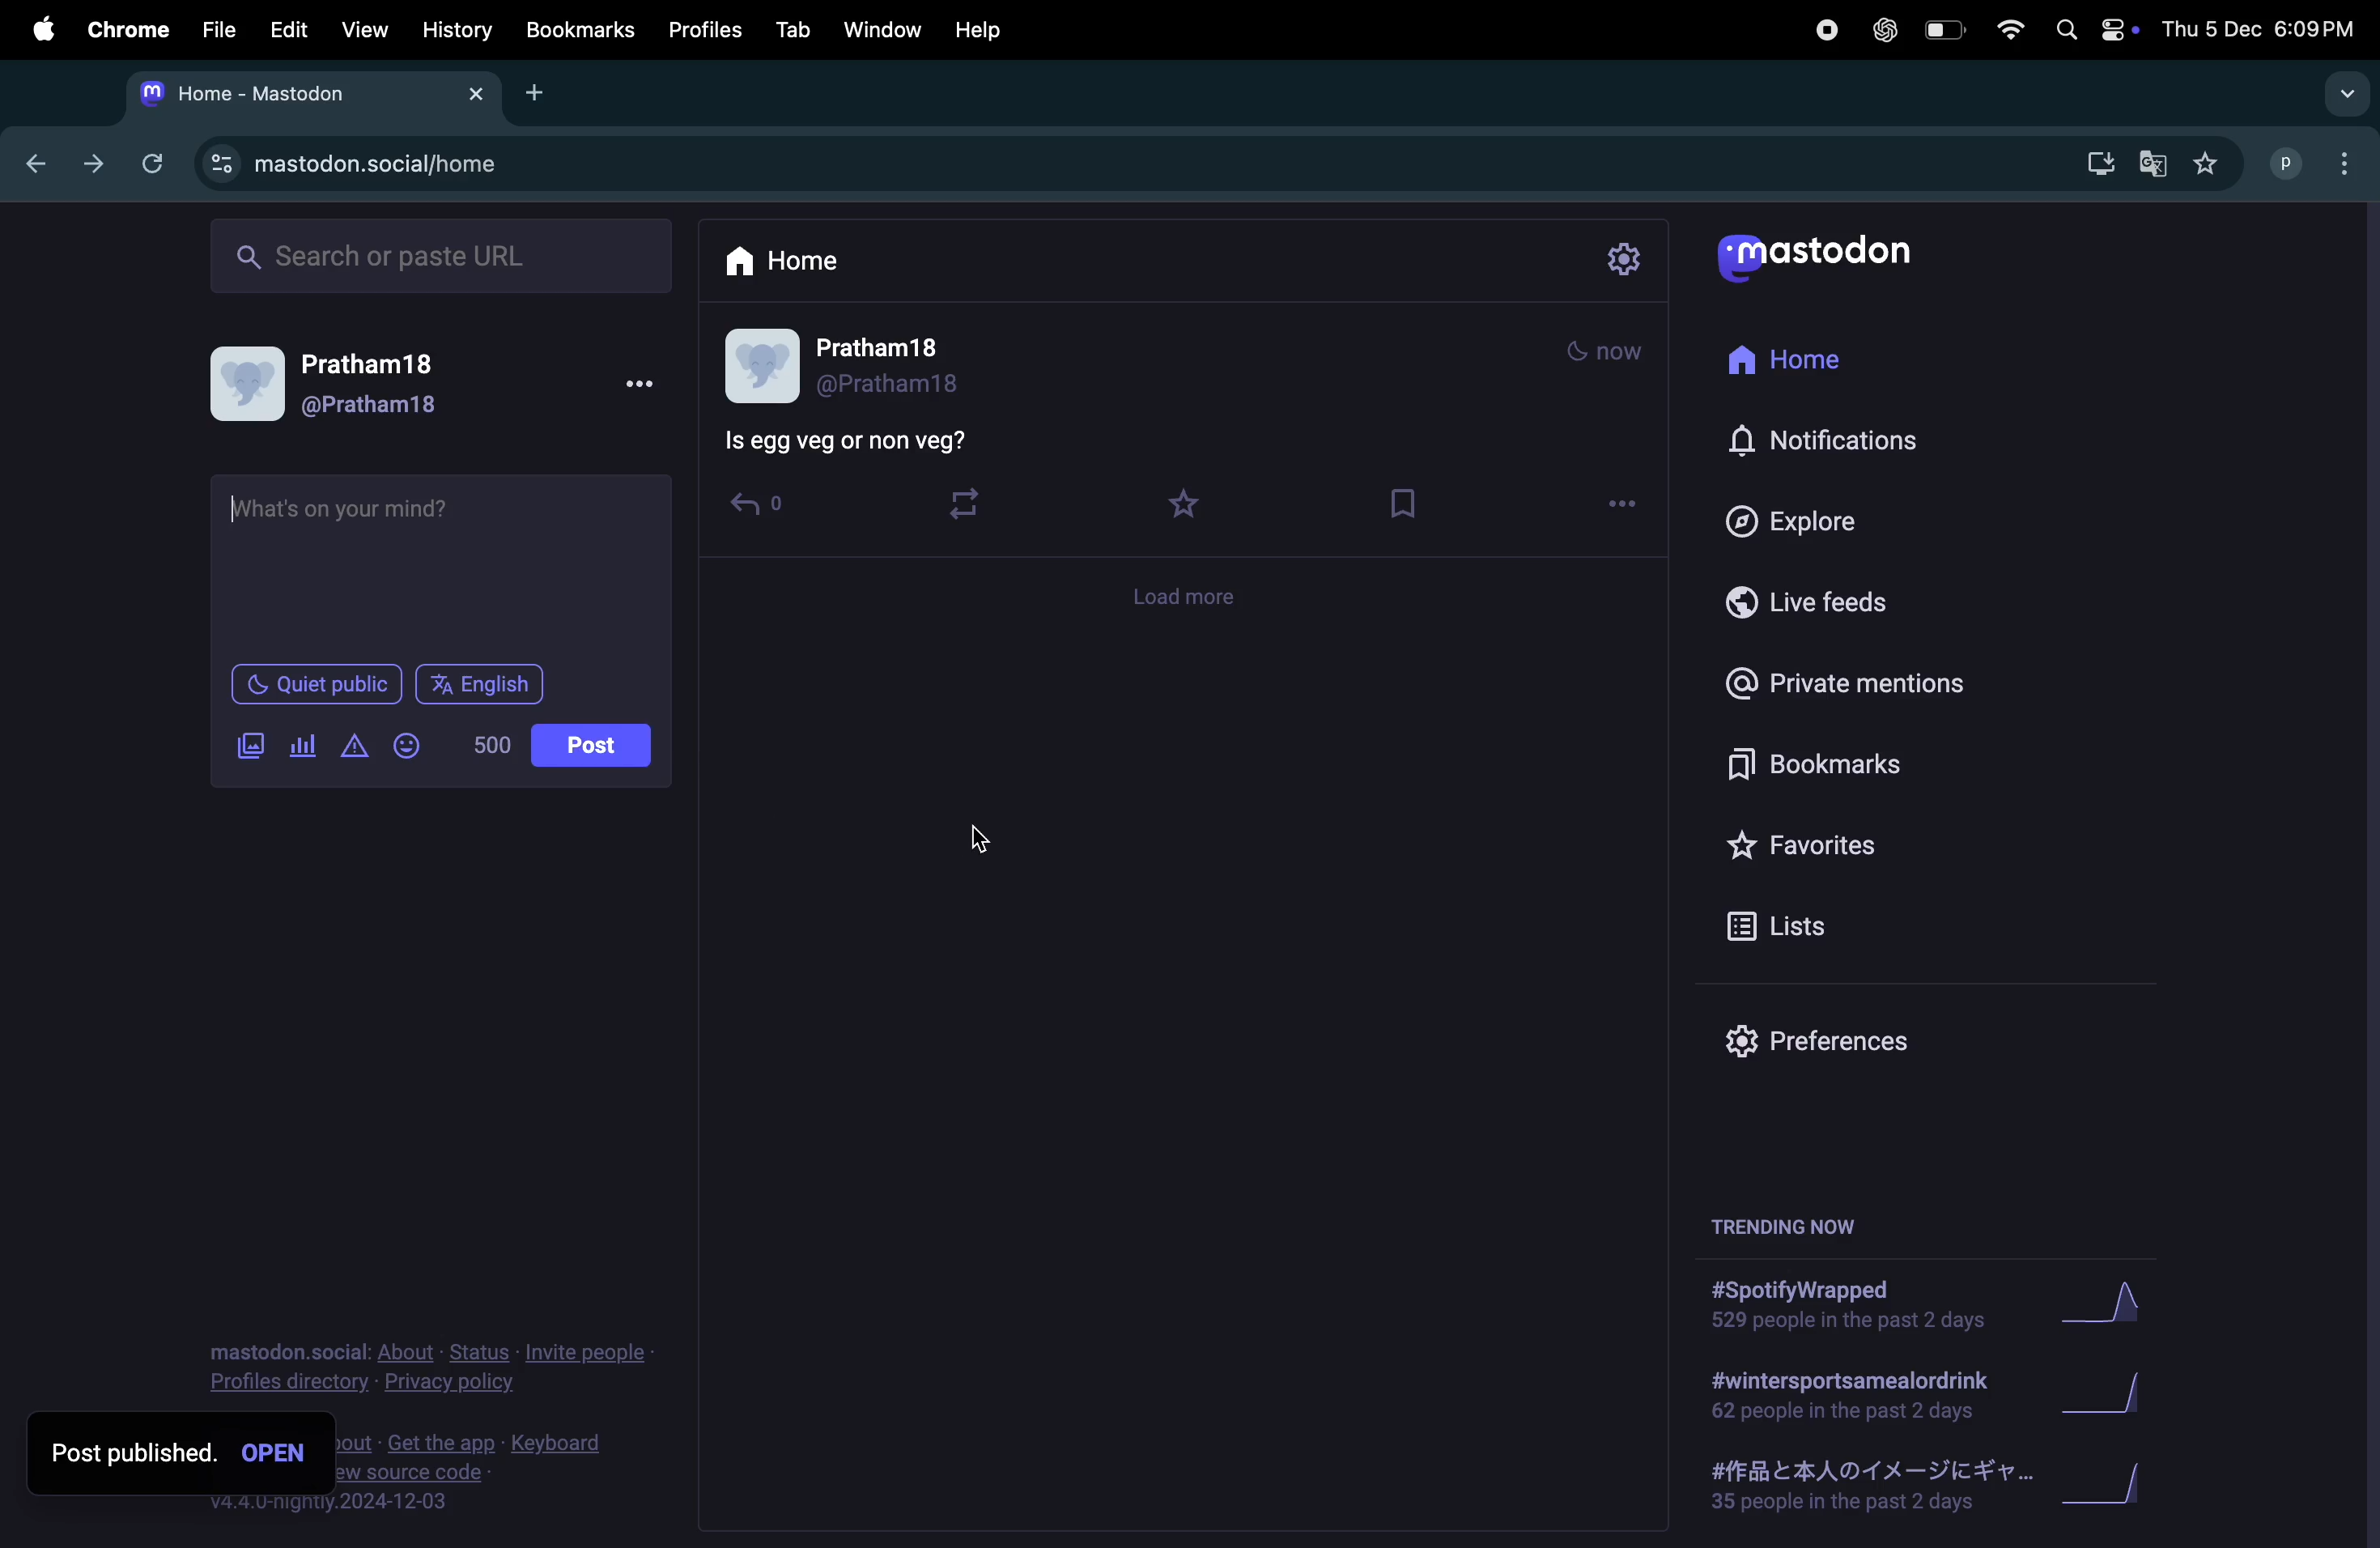 The width and height of the screenshot is (2380, 1548). I want to click on alert, so click(355, 746).